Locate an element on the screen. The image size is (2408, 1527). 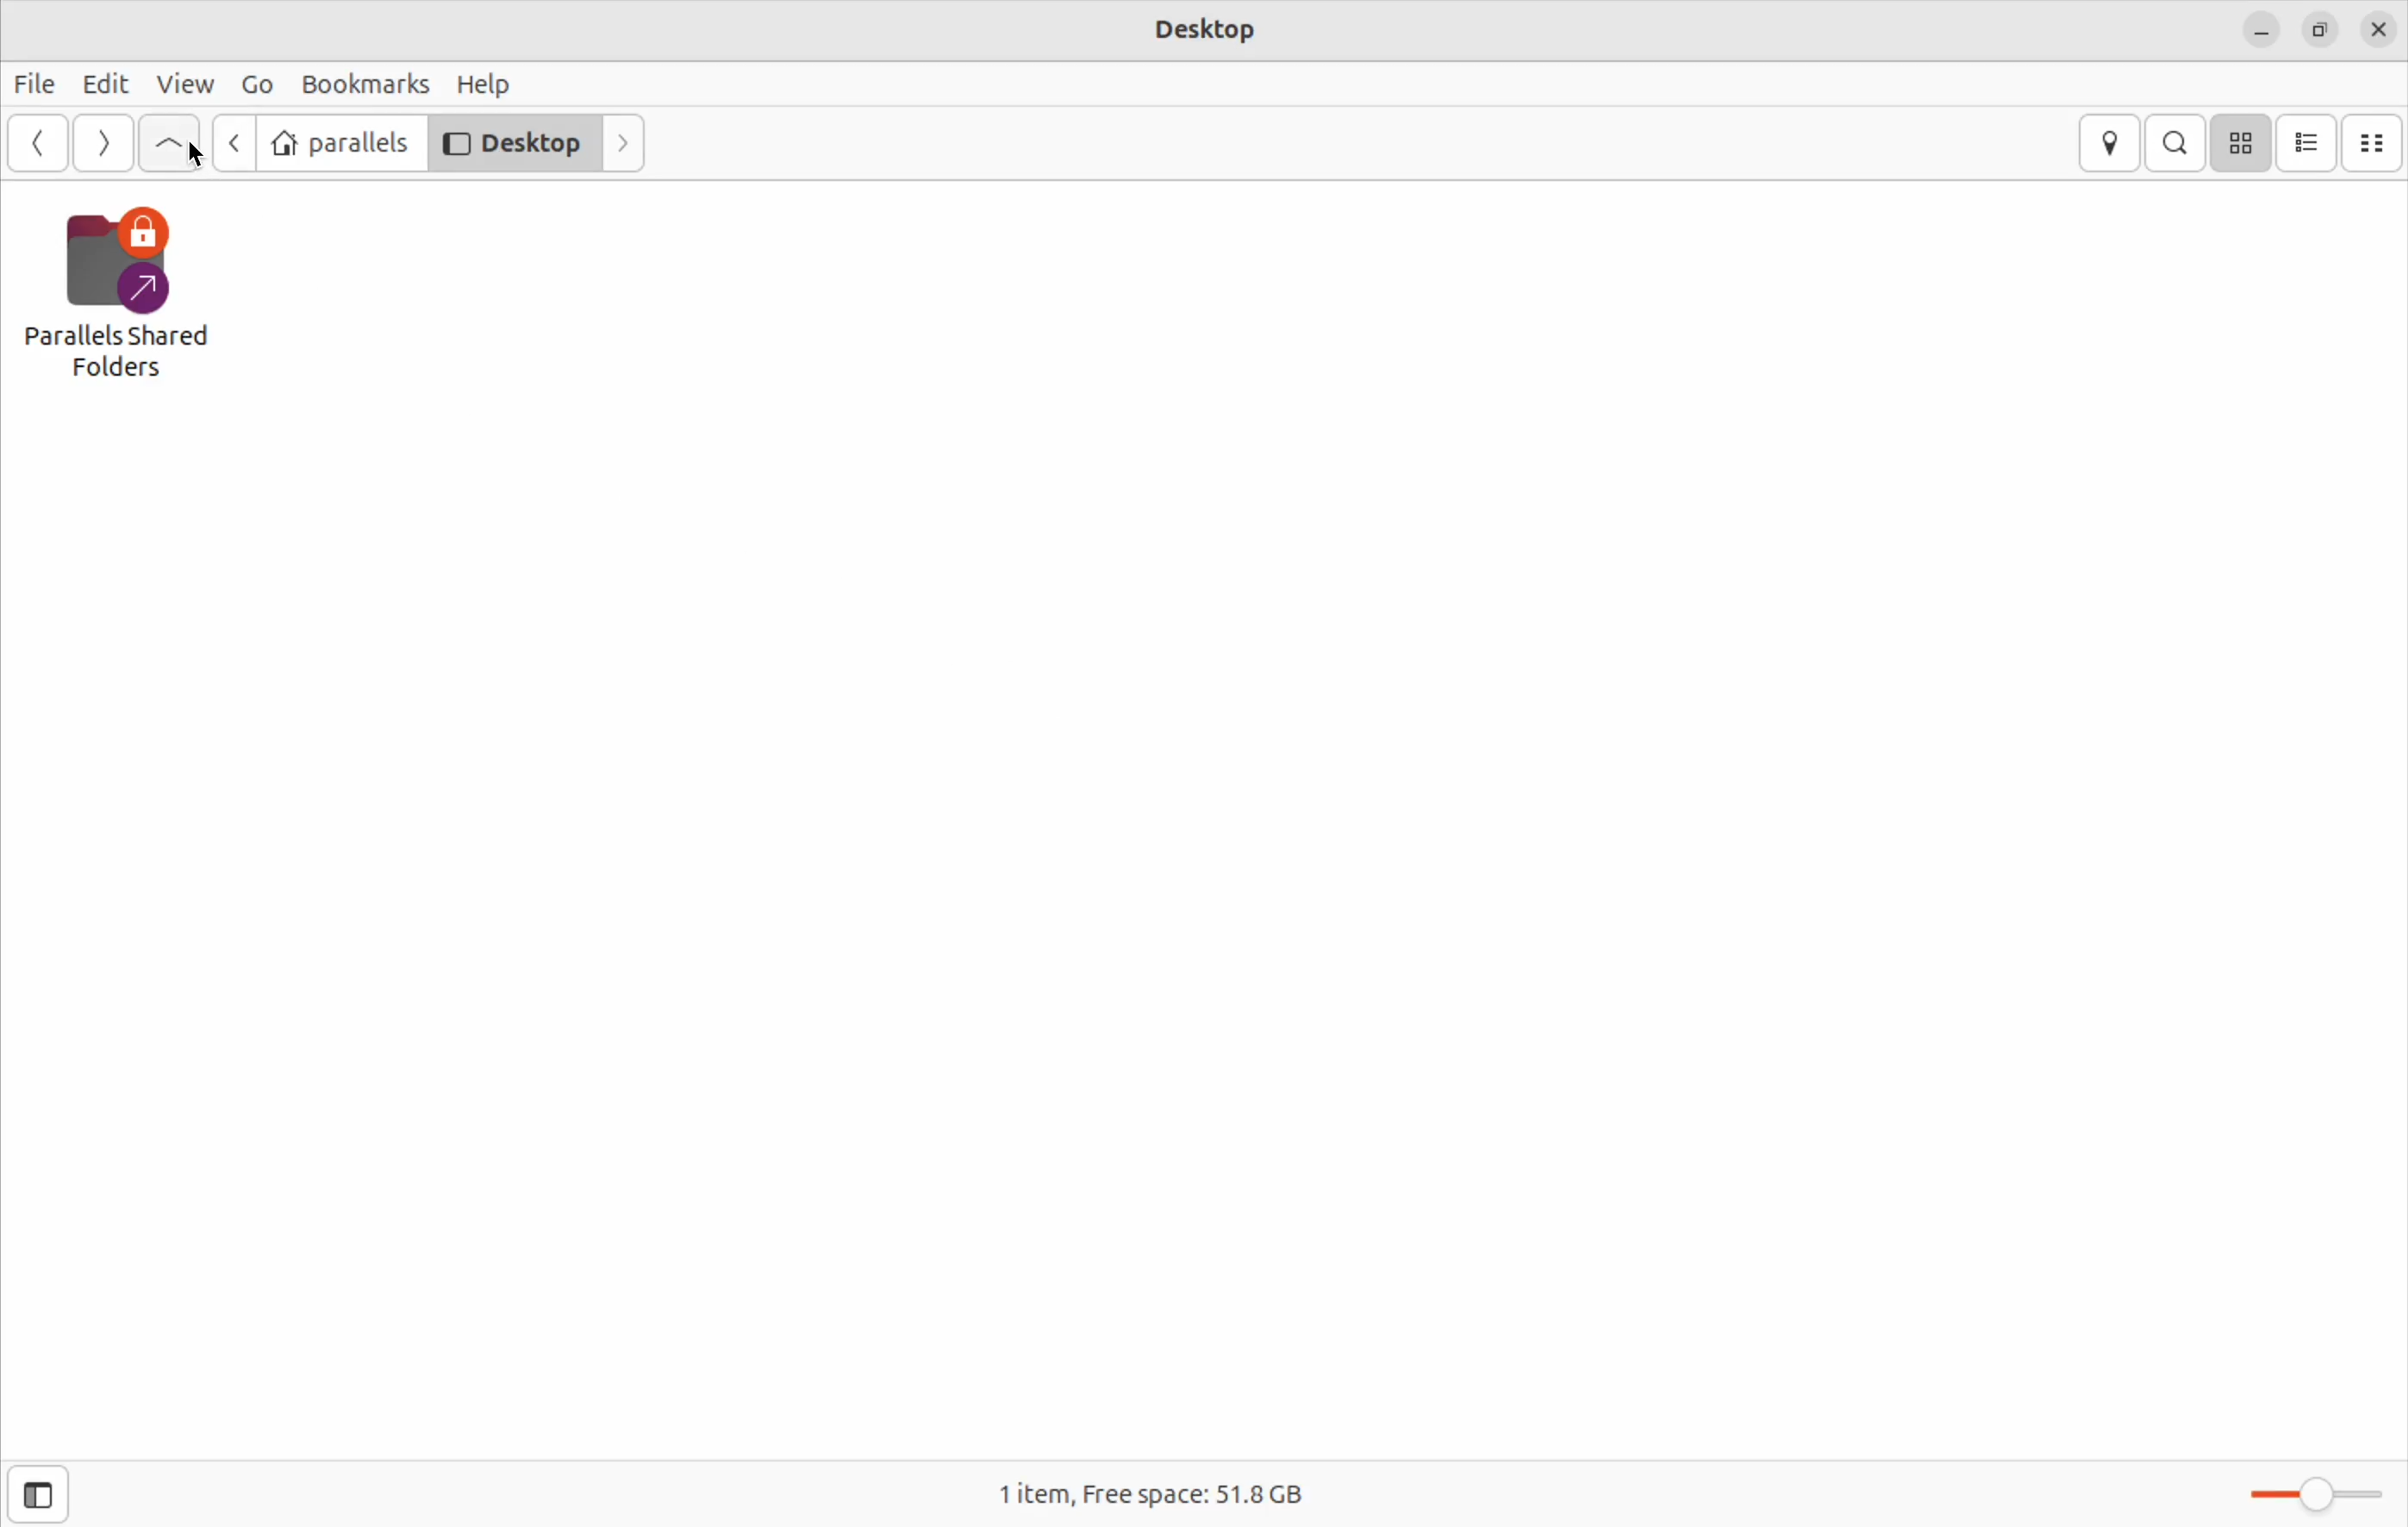
compact view is located at coordinates (2376, 140).